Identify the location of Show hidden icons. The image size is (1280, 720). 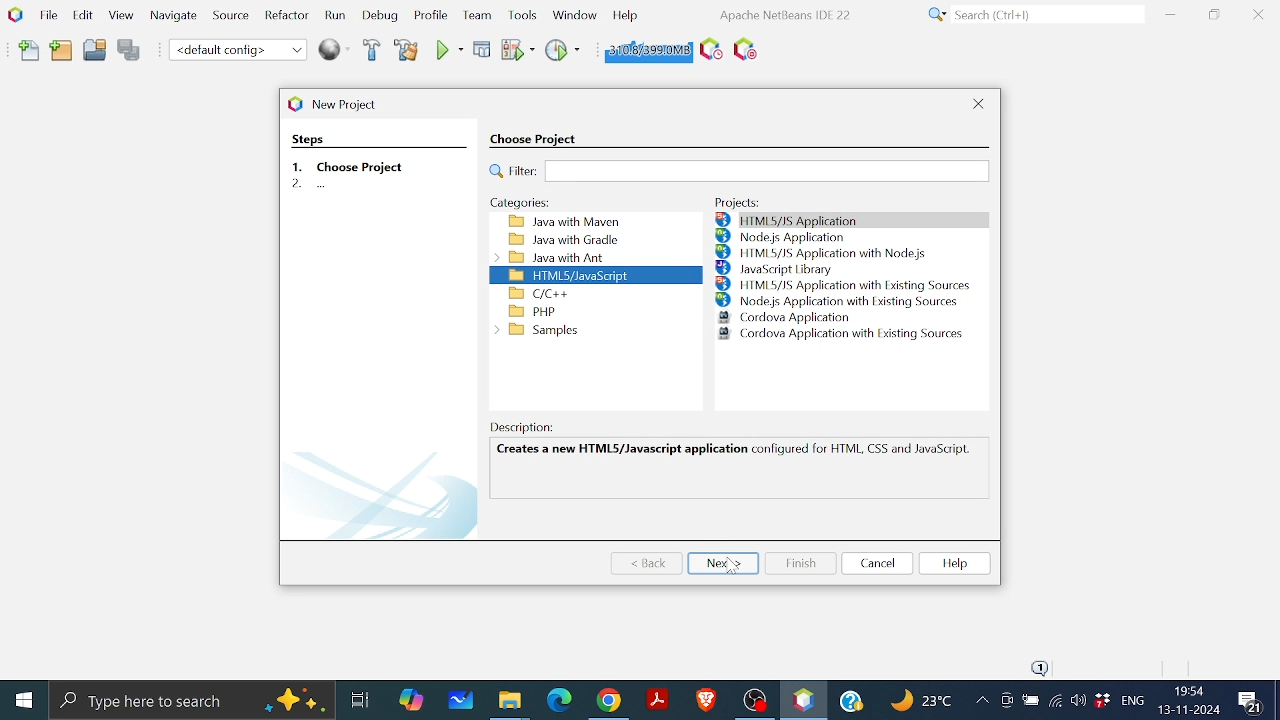
(981, 702).